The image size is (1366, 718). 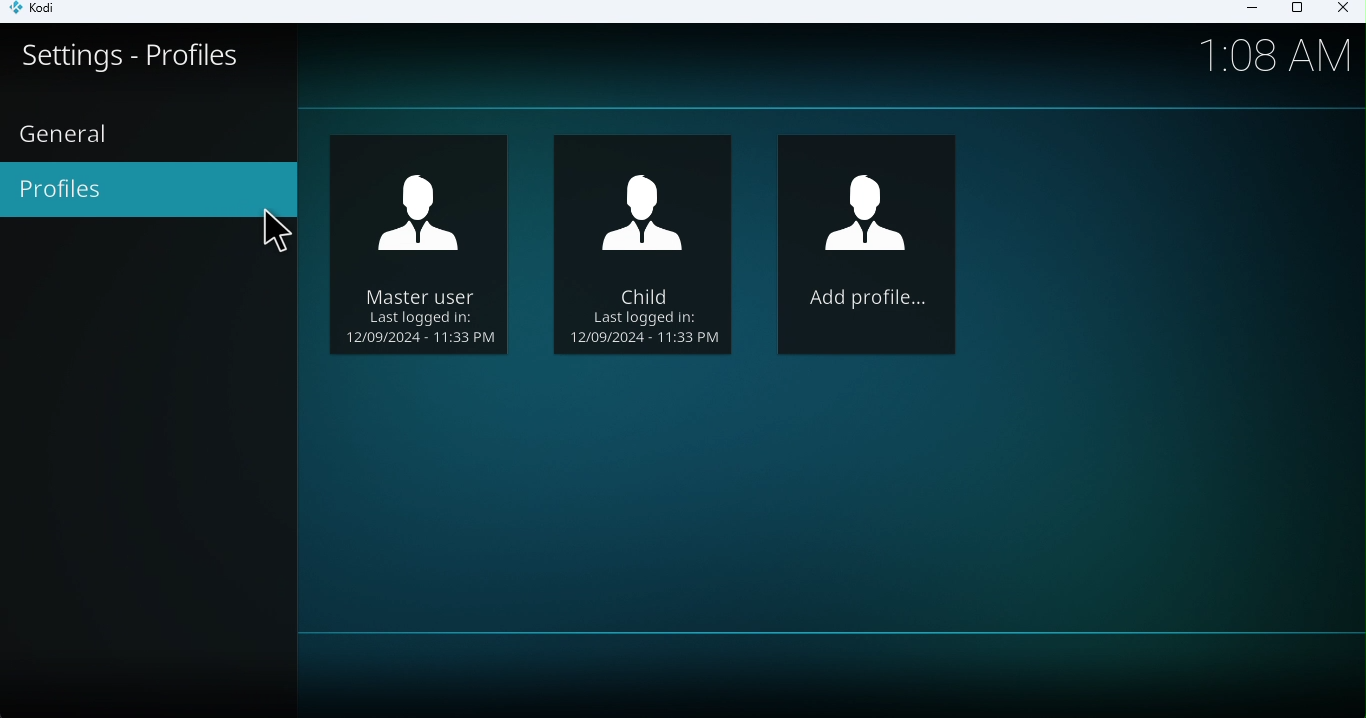 What do you see at coordinates (42, 12) in the screenshot?
I see `Kodi icon` at bounding box center [42, 12].